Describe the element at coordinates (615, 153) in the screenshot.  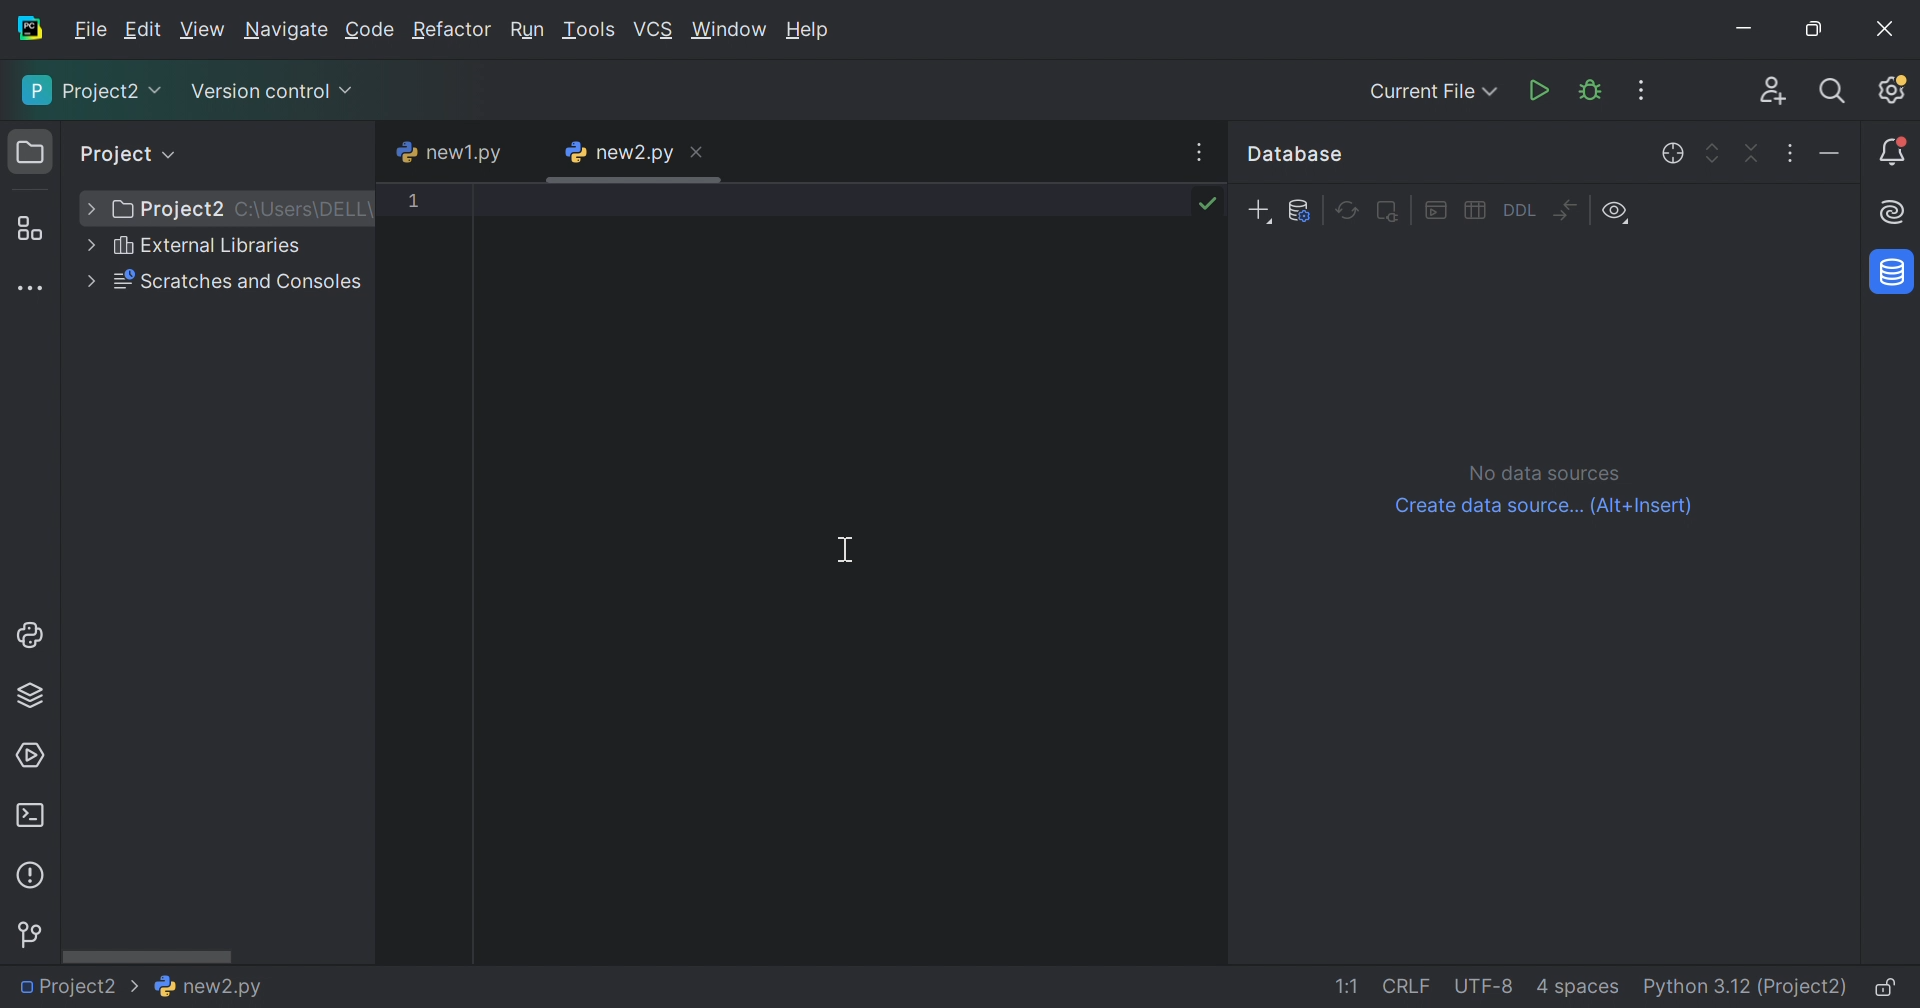
I see `new2.py` at that location.